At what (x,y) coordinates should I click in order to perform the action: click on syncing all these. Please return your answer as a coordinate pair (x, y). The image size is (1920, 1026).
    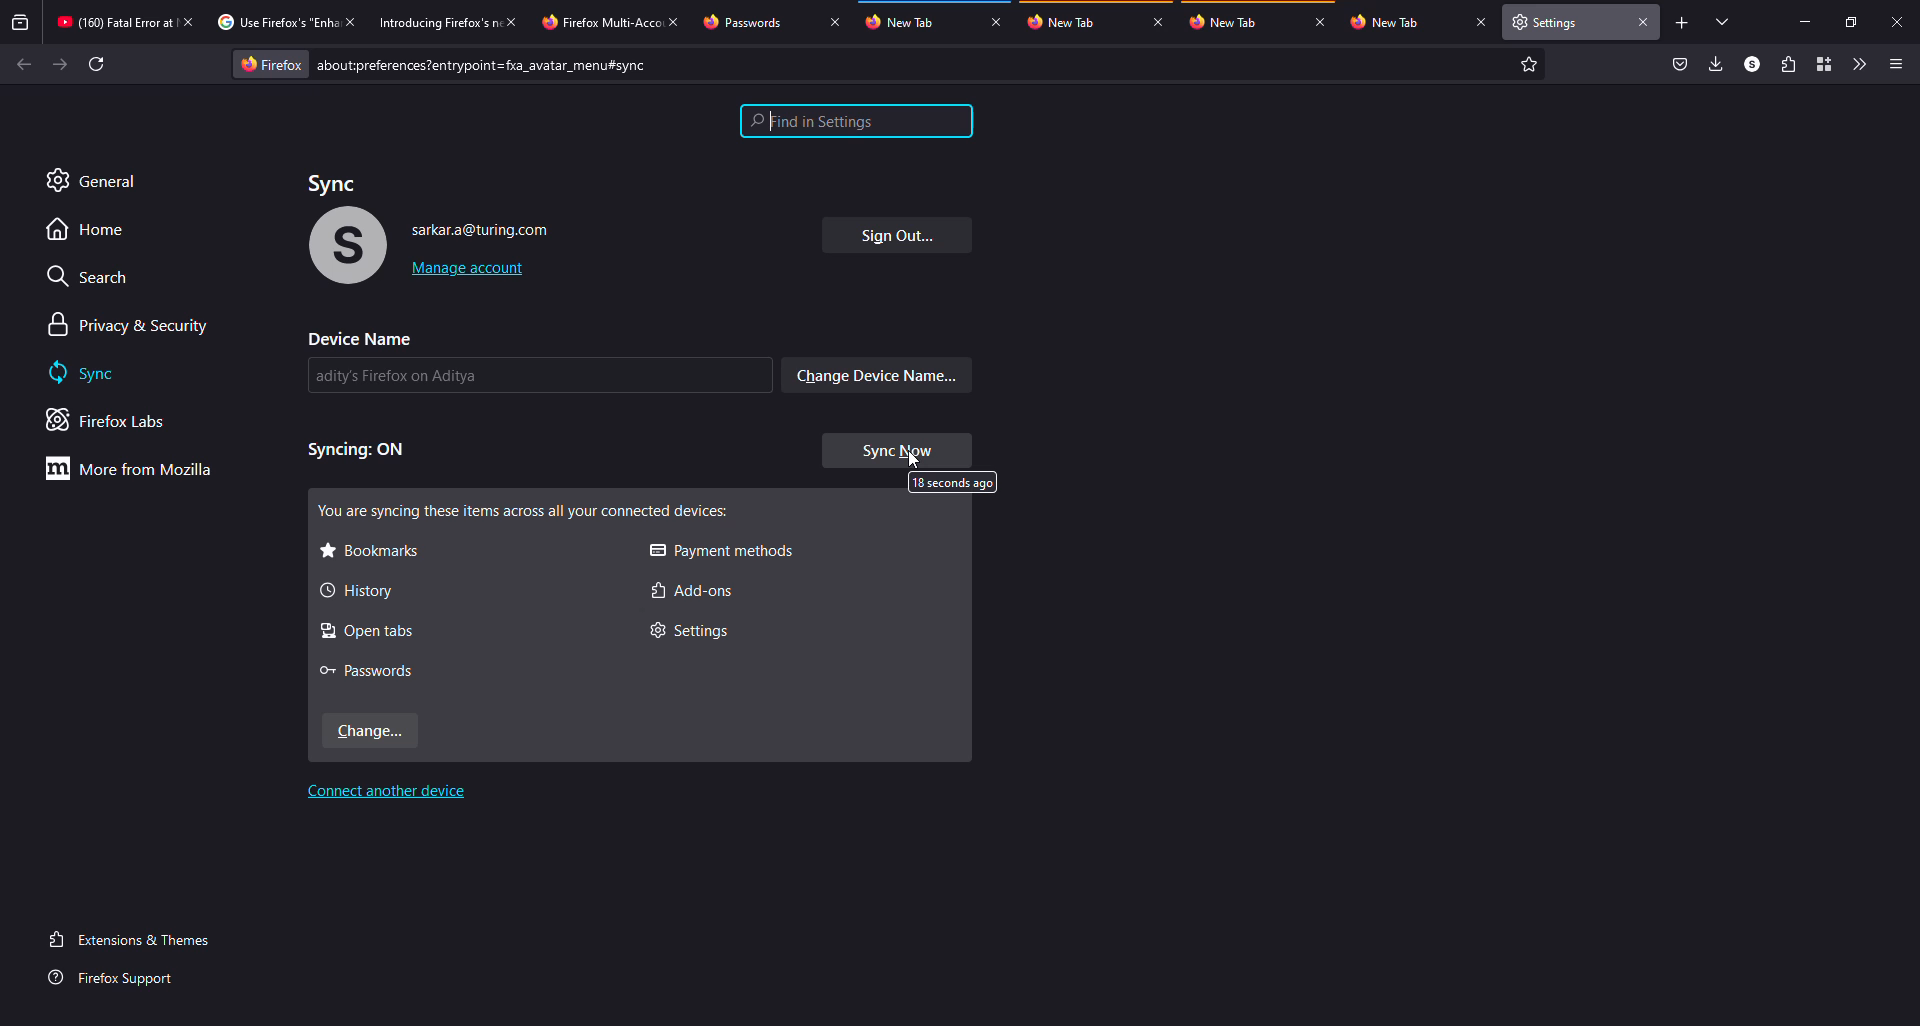
    Looking at the image, I should click on (529, 512).